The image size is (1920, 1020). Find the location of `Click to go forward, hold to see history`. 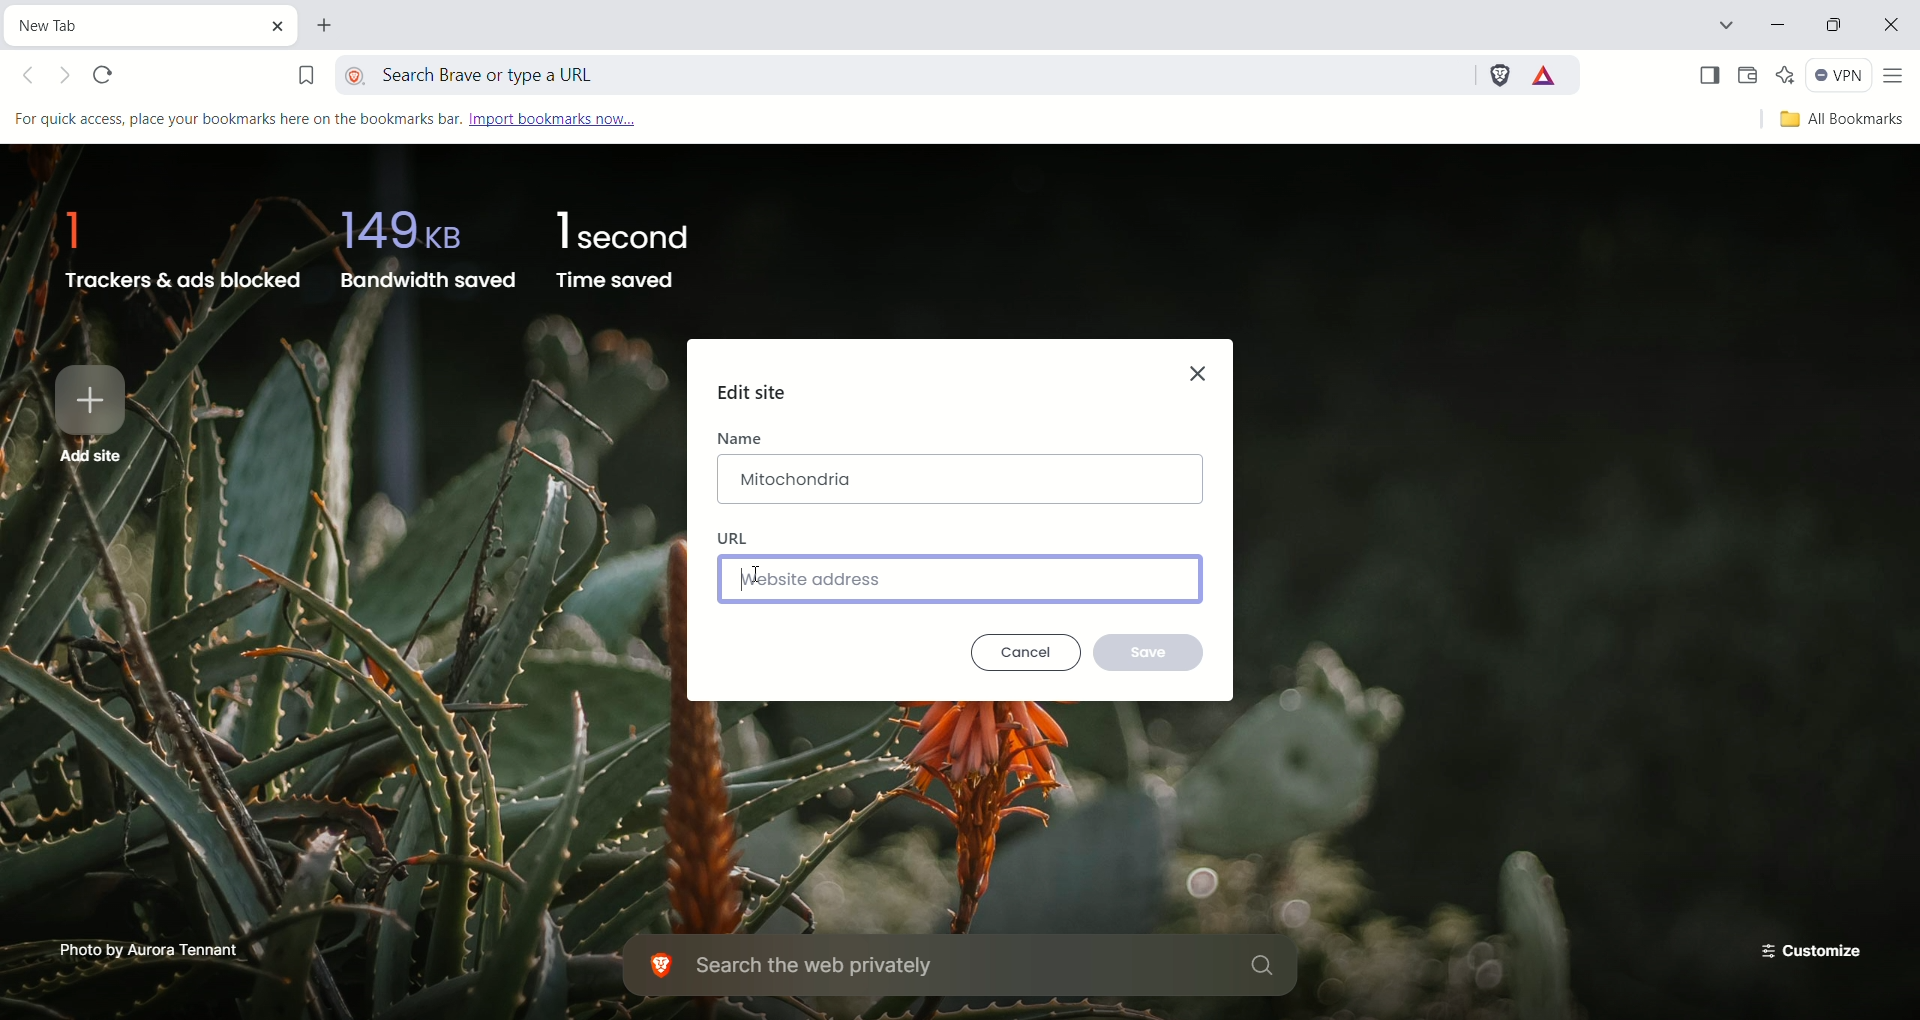

Click to go forward, hold to see history is located at coordinates (68, 79).